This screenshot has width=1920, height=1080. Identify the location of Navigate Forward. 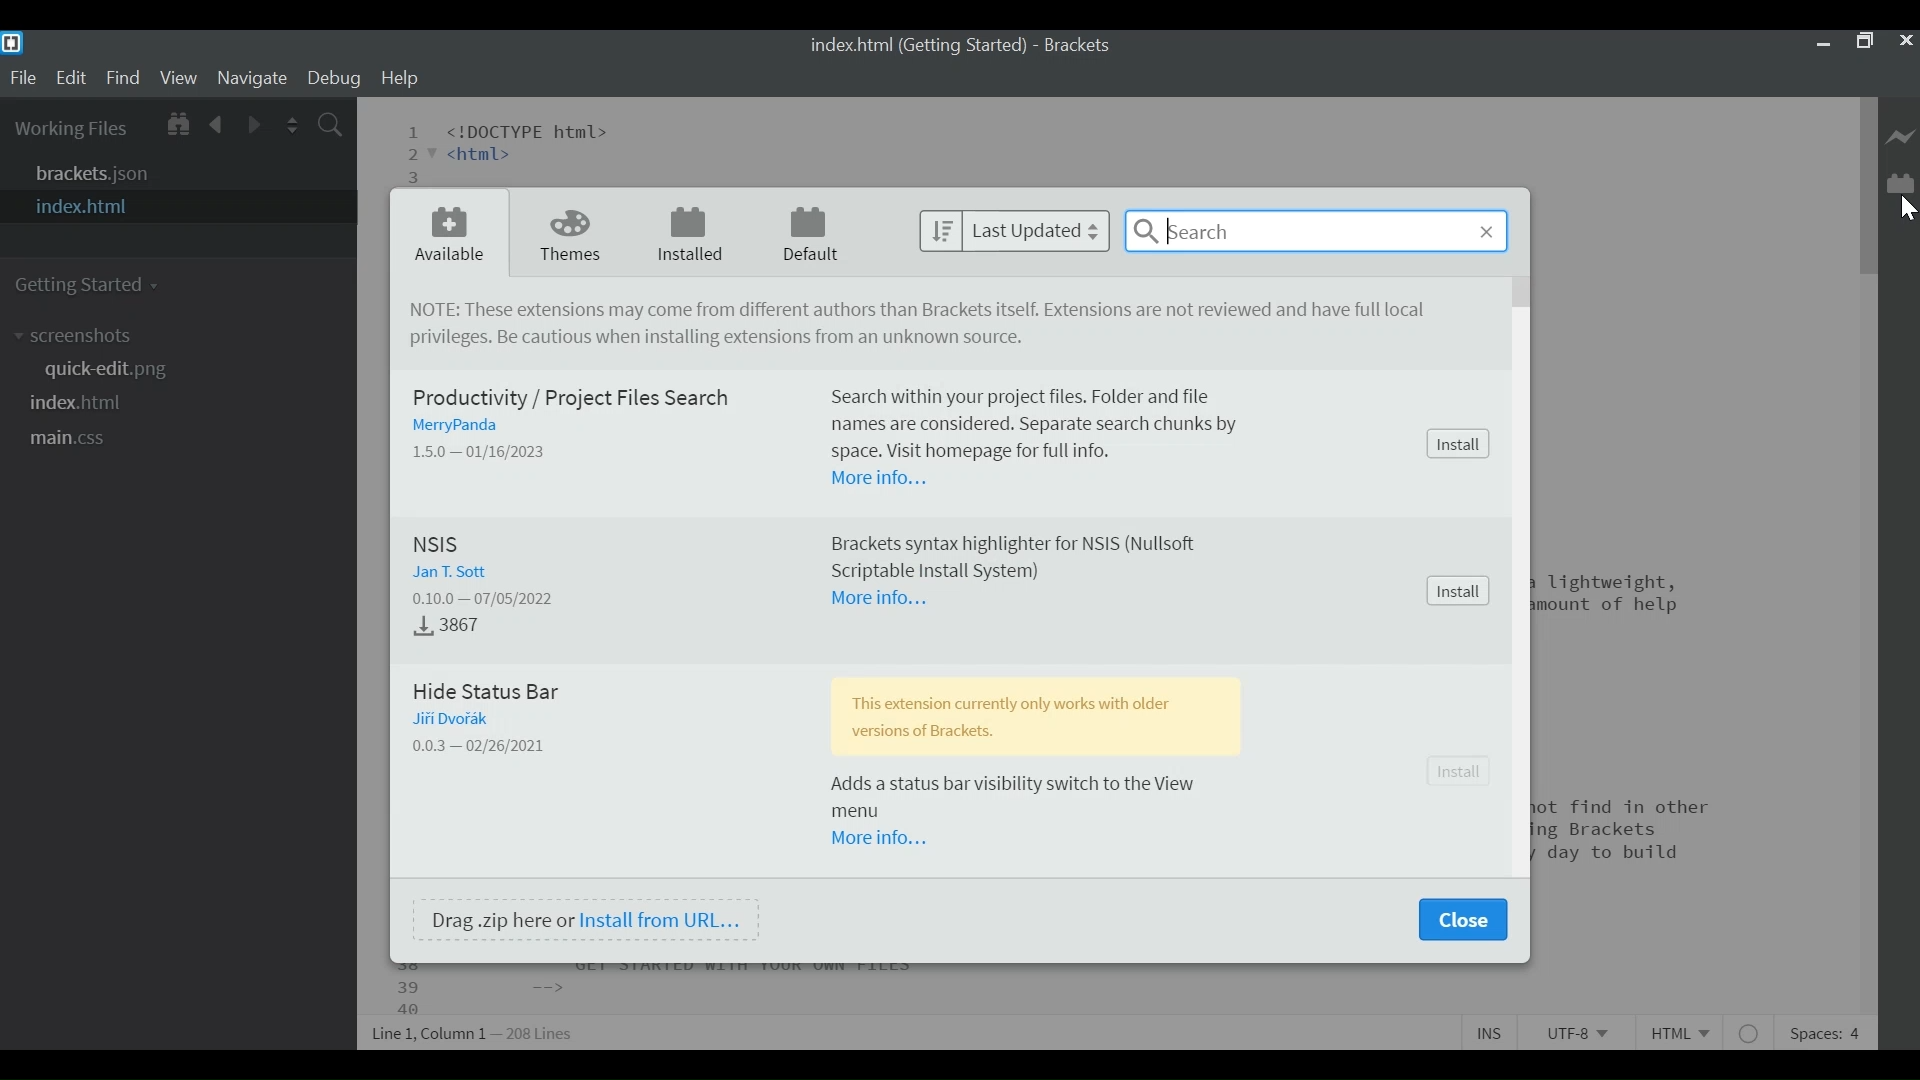
(253, 123).